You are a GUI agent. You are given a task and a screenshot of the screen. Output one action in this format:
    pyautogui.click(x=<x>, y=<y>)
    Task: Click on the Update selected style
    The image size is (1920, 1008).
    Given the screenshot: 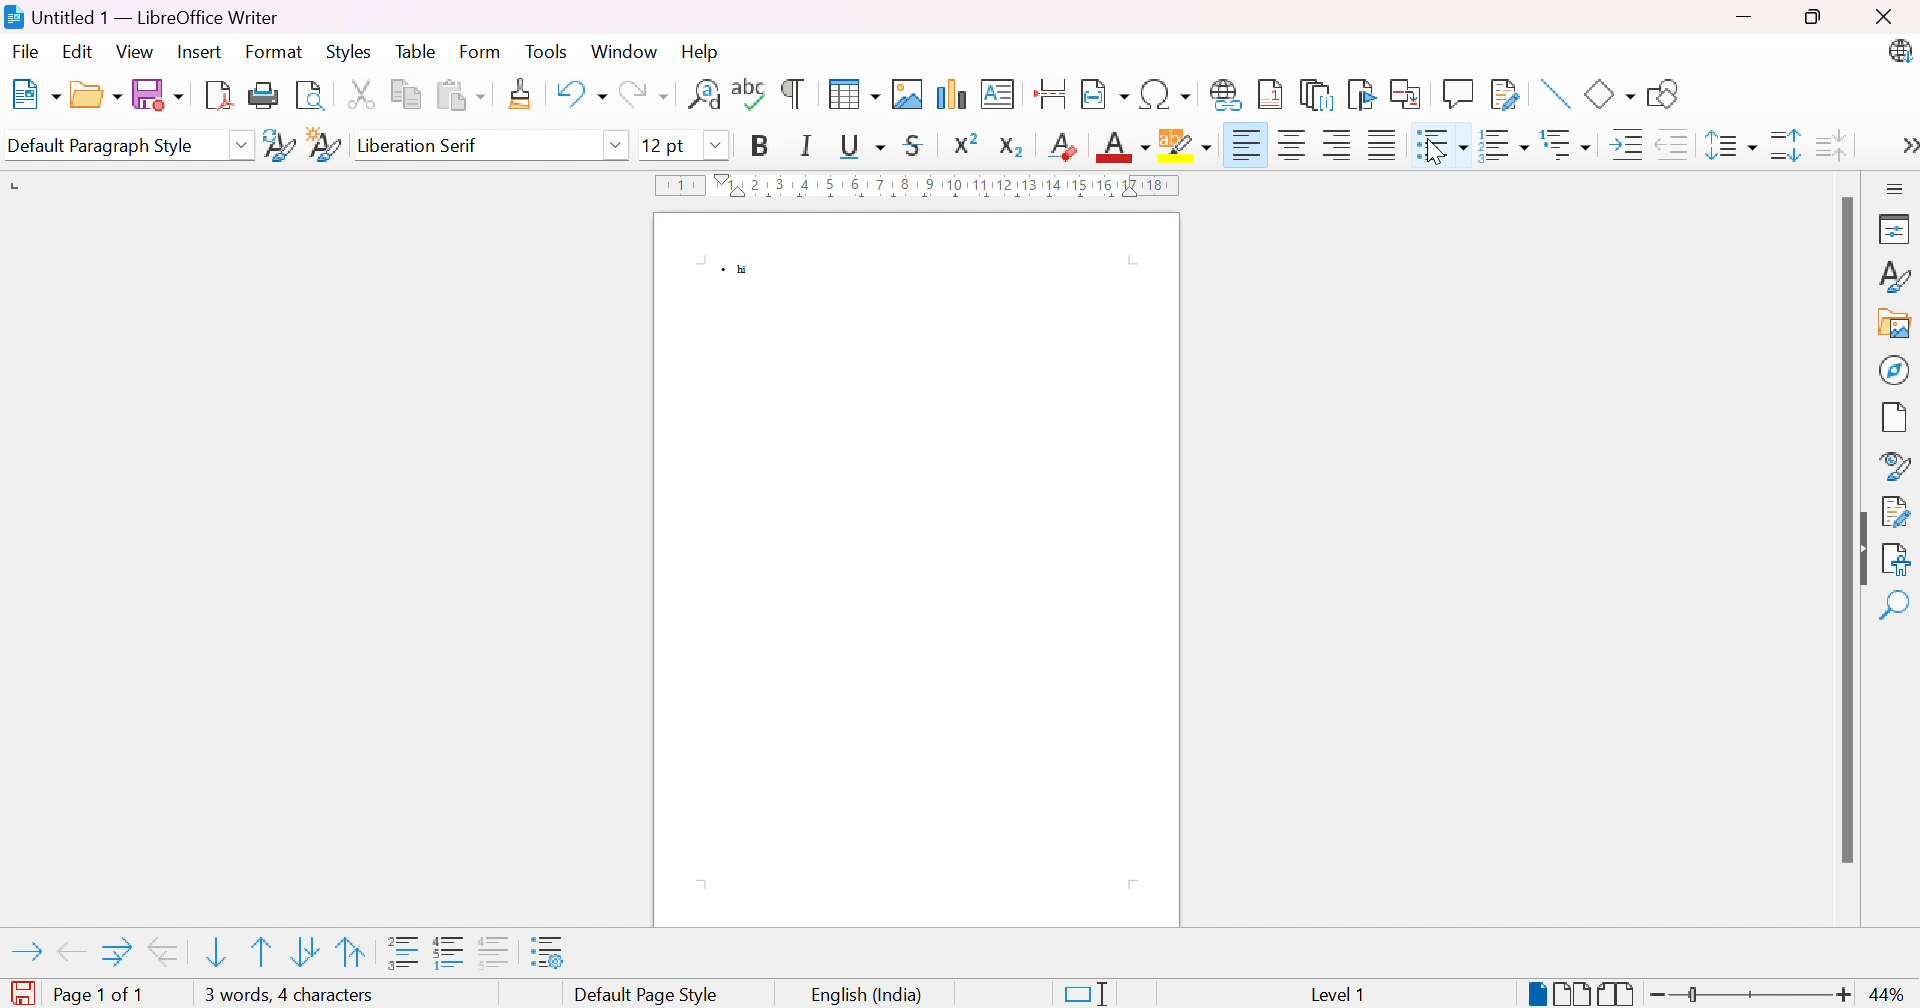 What is the action you would take?
    pyautogui.click(x=280, y=145)
    